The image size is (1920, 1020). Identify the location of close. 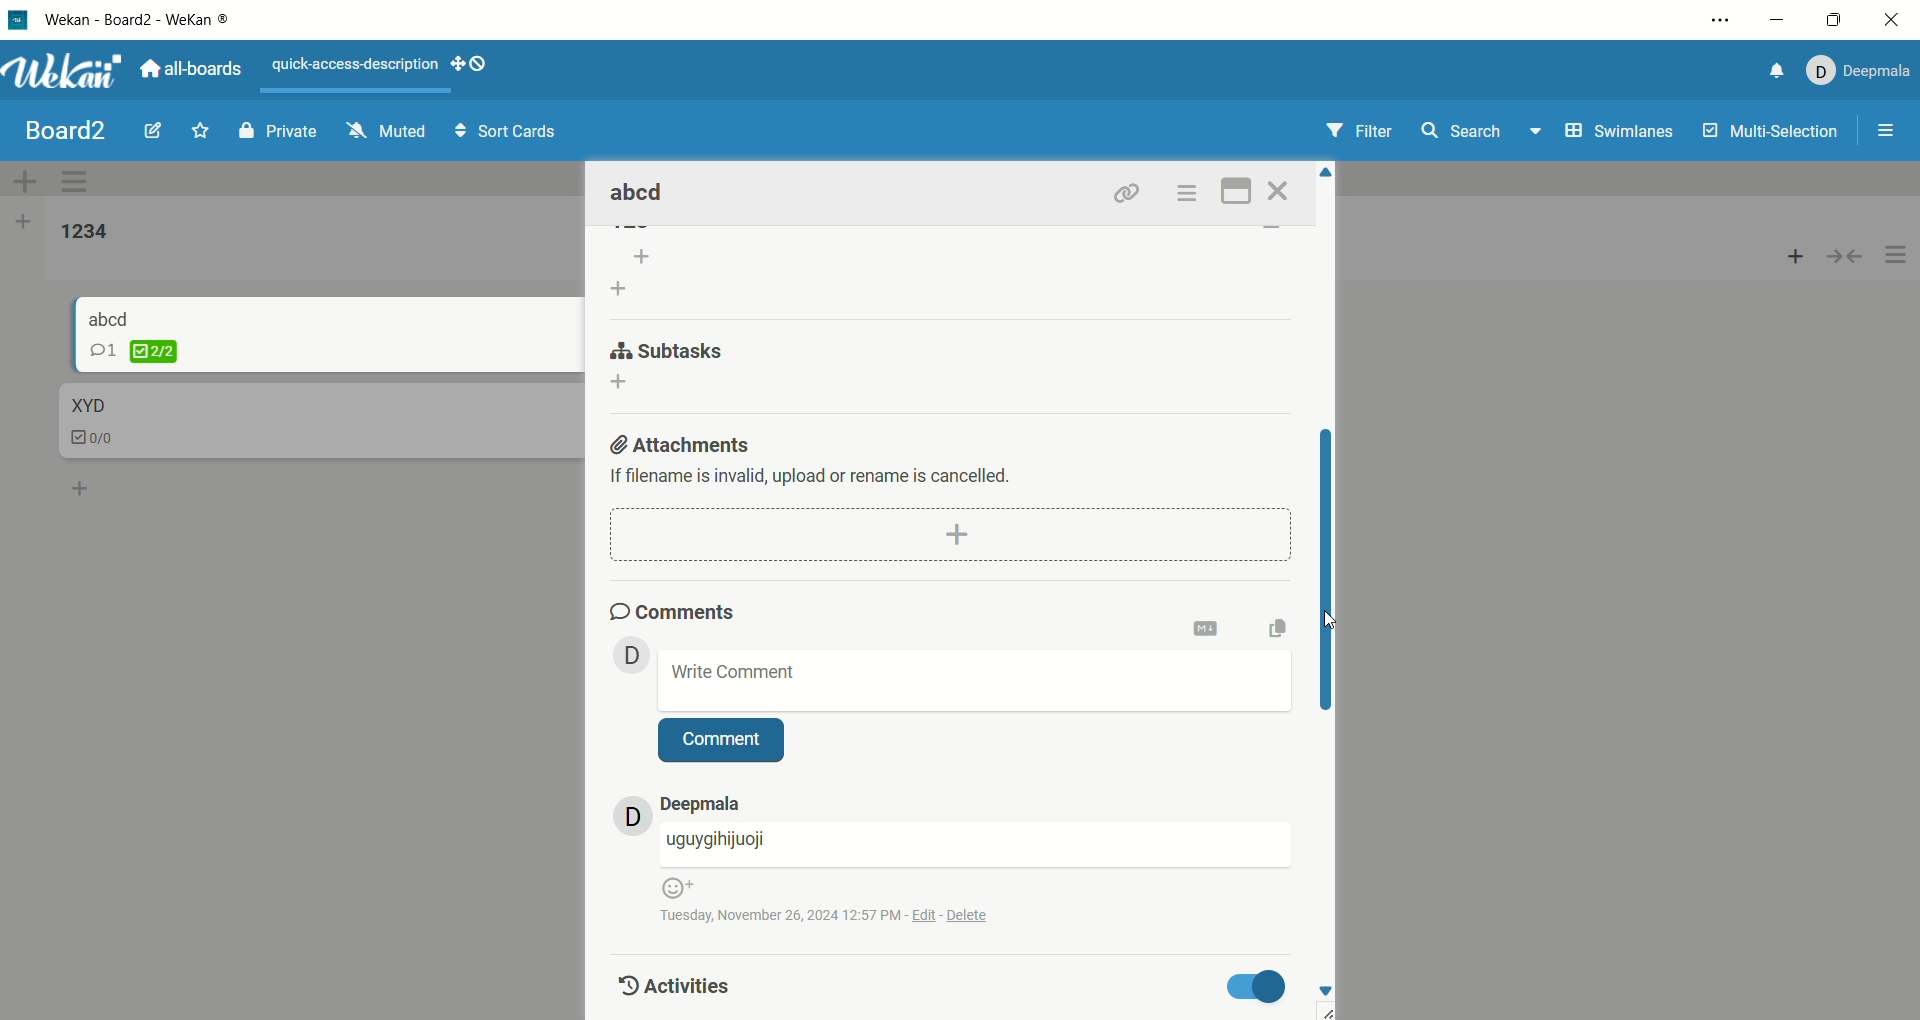
(1889, 23).